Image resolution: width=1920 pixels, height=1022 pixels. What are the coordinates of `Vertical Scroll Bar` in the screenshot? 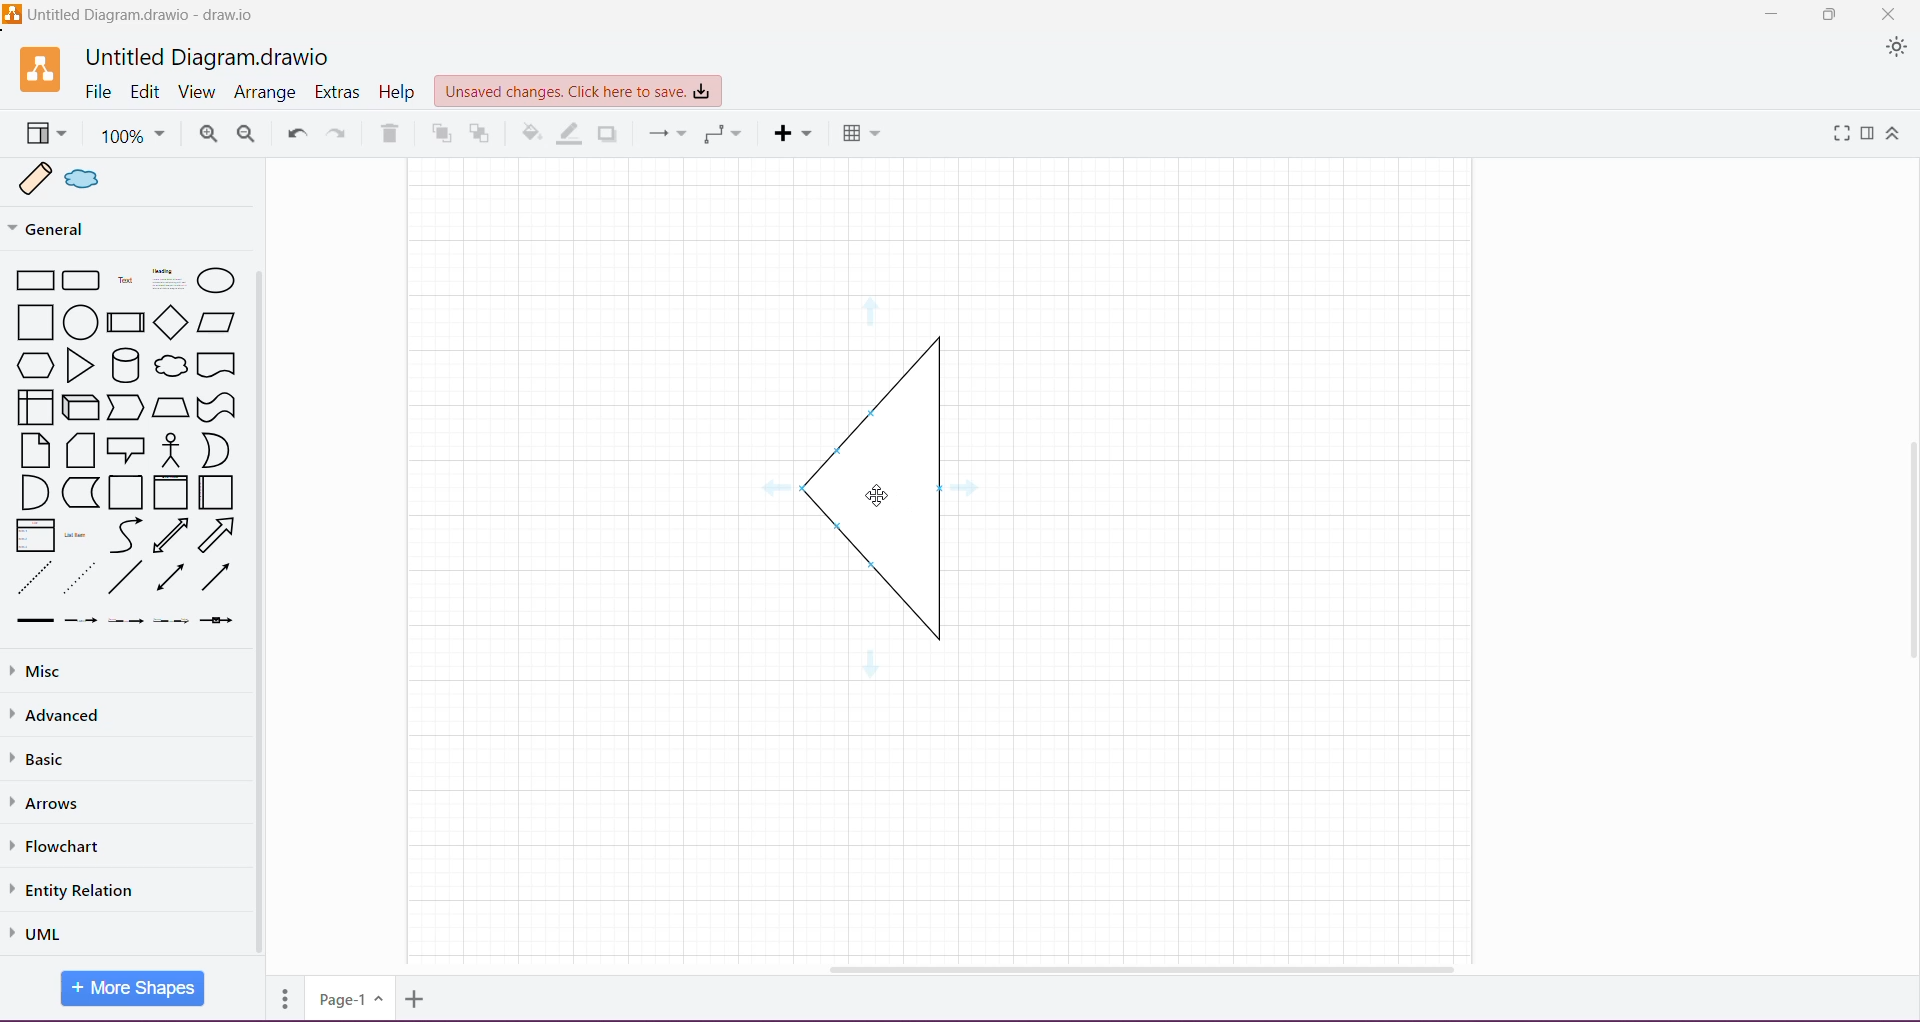 It's located at (1908, 529).